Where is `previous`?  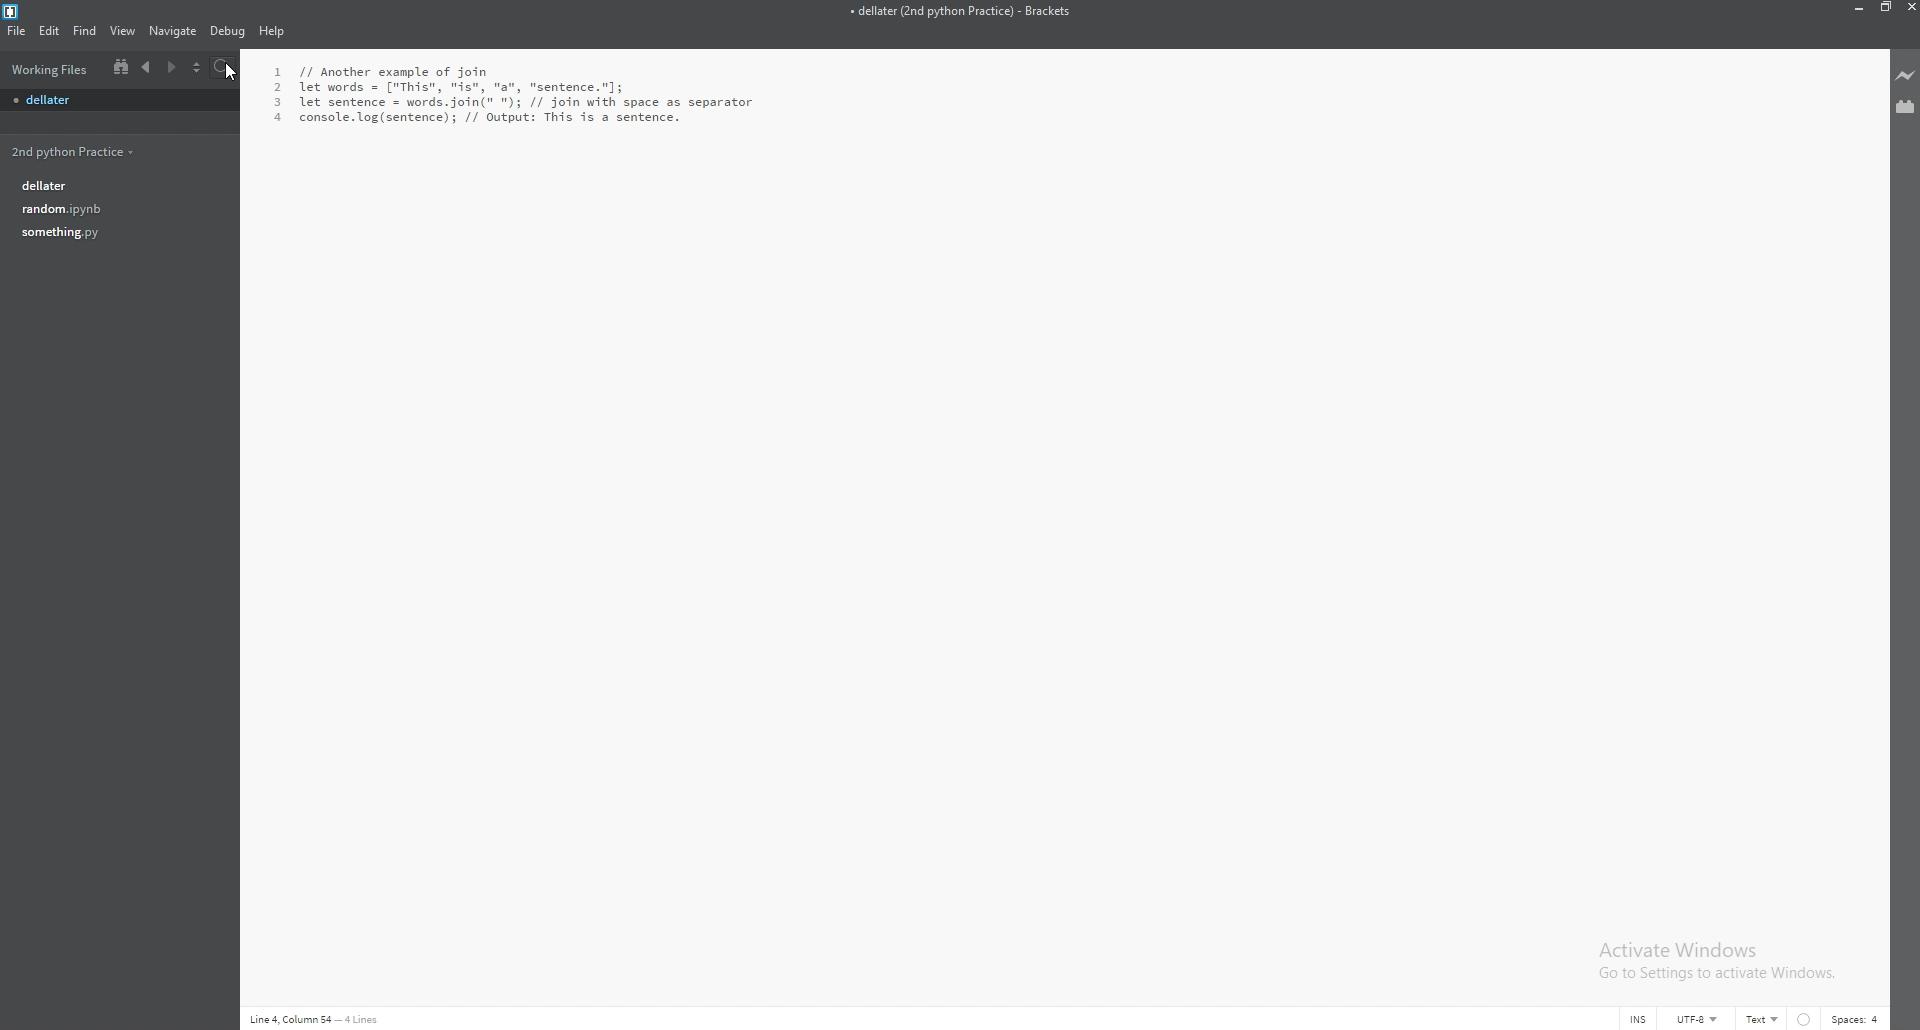
previous is located at coordinates (146, 67).